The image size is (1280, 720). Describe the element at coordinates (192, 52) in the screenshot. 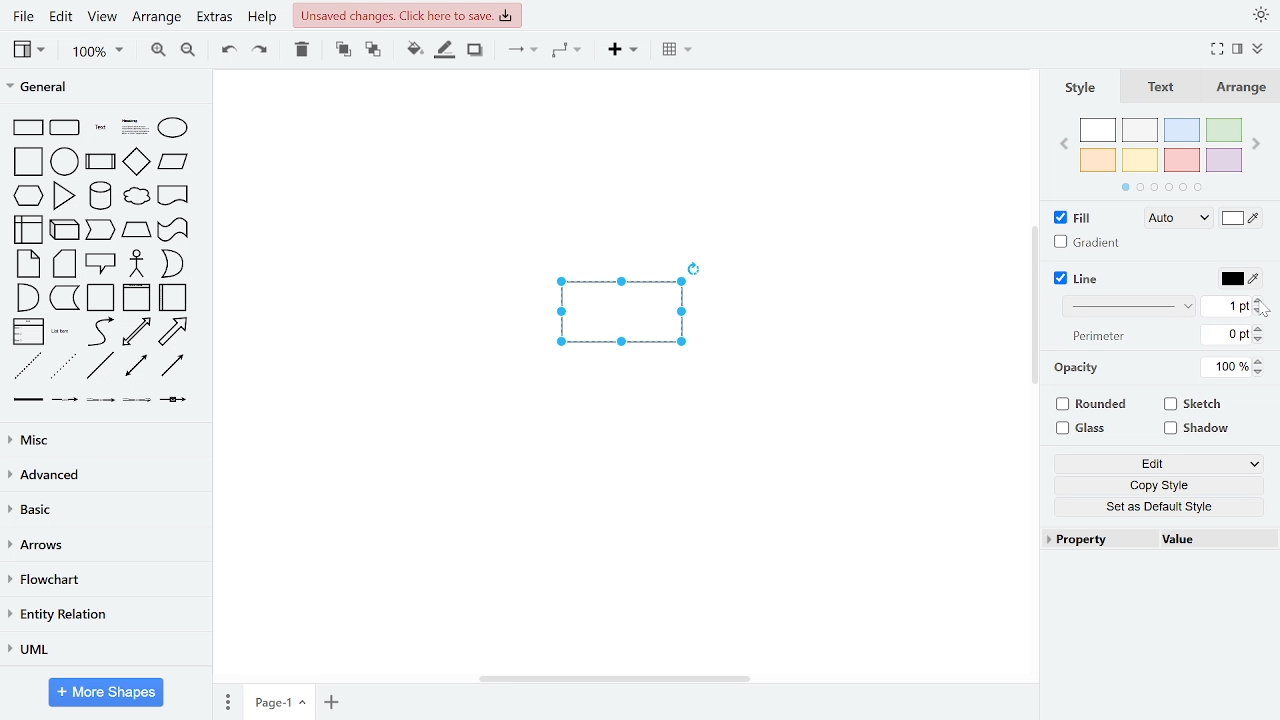

I see `zoom out` at that location.